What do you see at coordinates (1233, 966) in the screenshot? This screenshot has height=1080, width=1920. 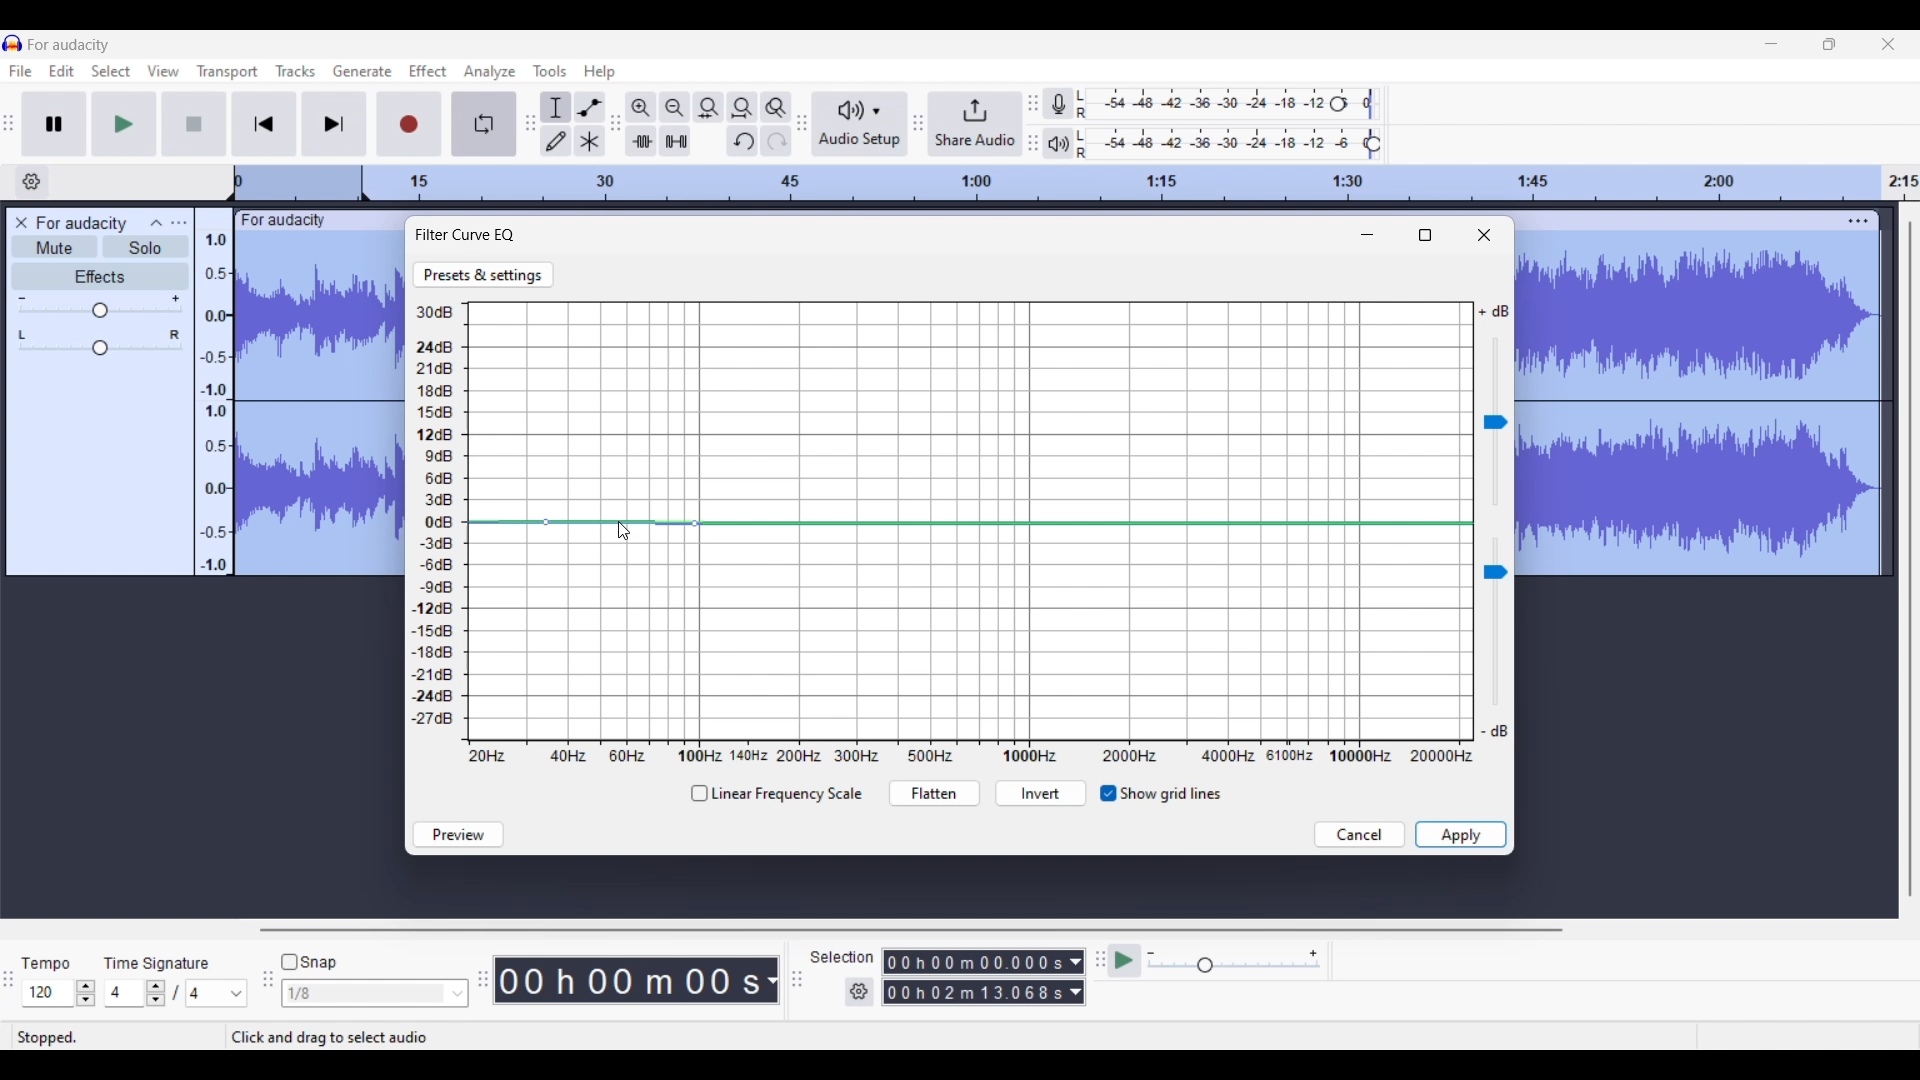 I see `Change playback speed` at bounding box center [1233, 966].